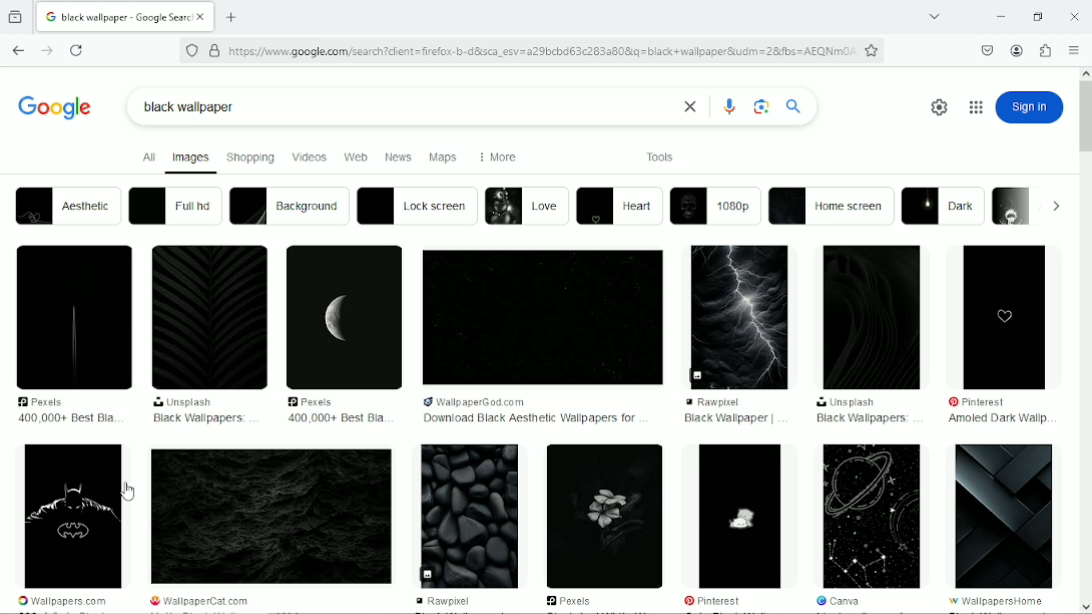 This screenshot has height=614, width=1092. Describe the element at coordinates (316, 401) in the screenshot. I see `pexels` at that location.